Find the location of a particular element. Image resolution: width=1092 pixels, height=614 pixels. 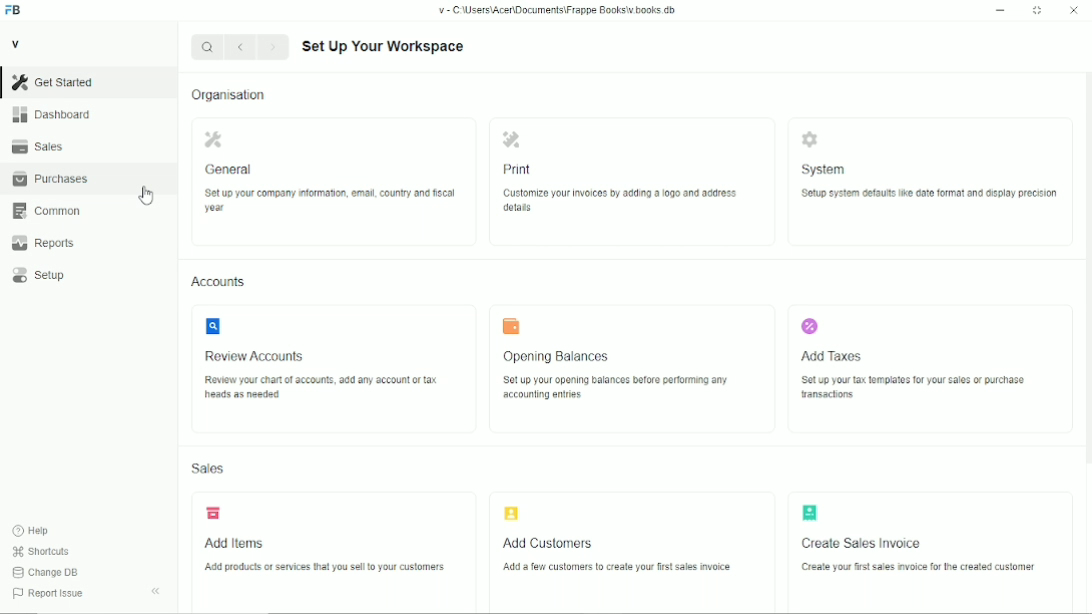

Create Sales Invoice is located at coordinates (864, 544).